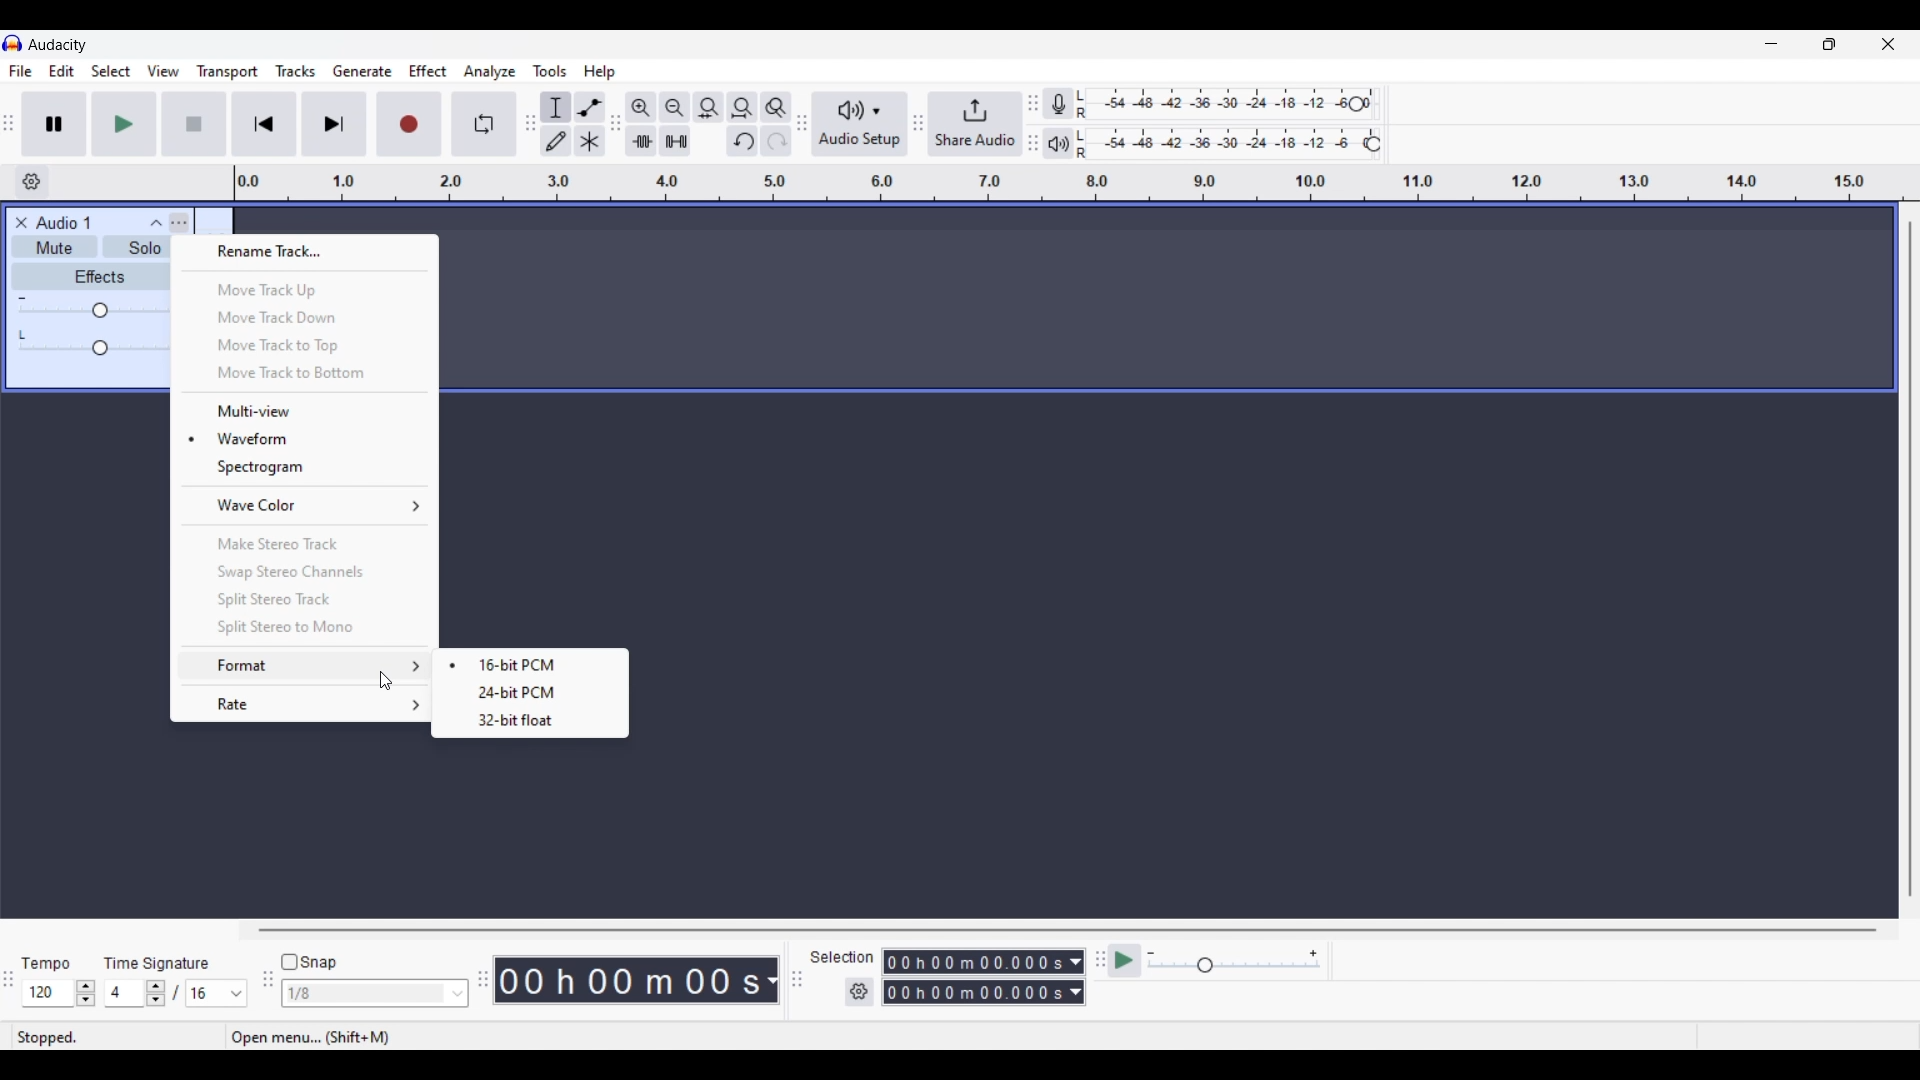  Describe the element at coordinates (556, 107) in the screenshot. I see `Selection tool` at that location.